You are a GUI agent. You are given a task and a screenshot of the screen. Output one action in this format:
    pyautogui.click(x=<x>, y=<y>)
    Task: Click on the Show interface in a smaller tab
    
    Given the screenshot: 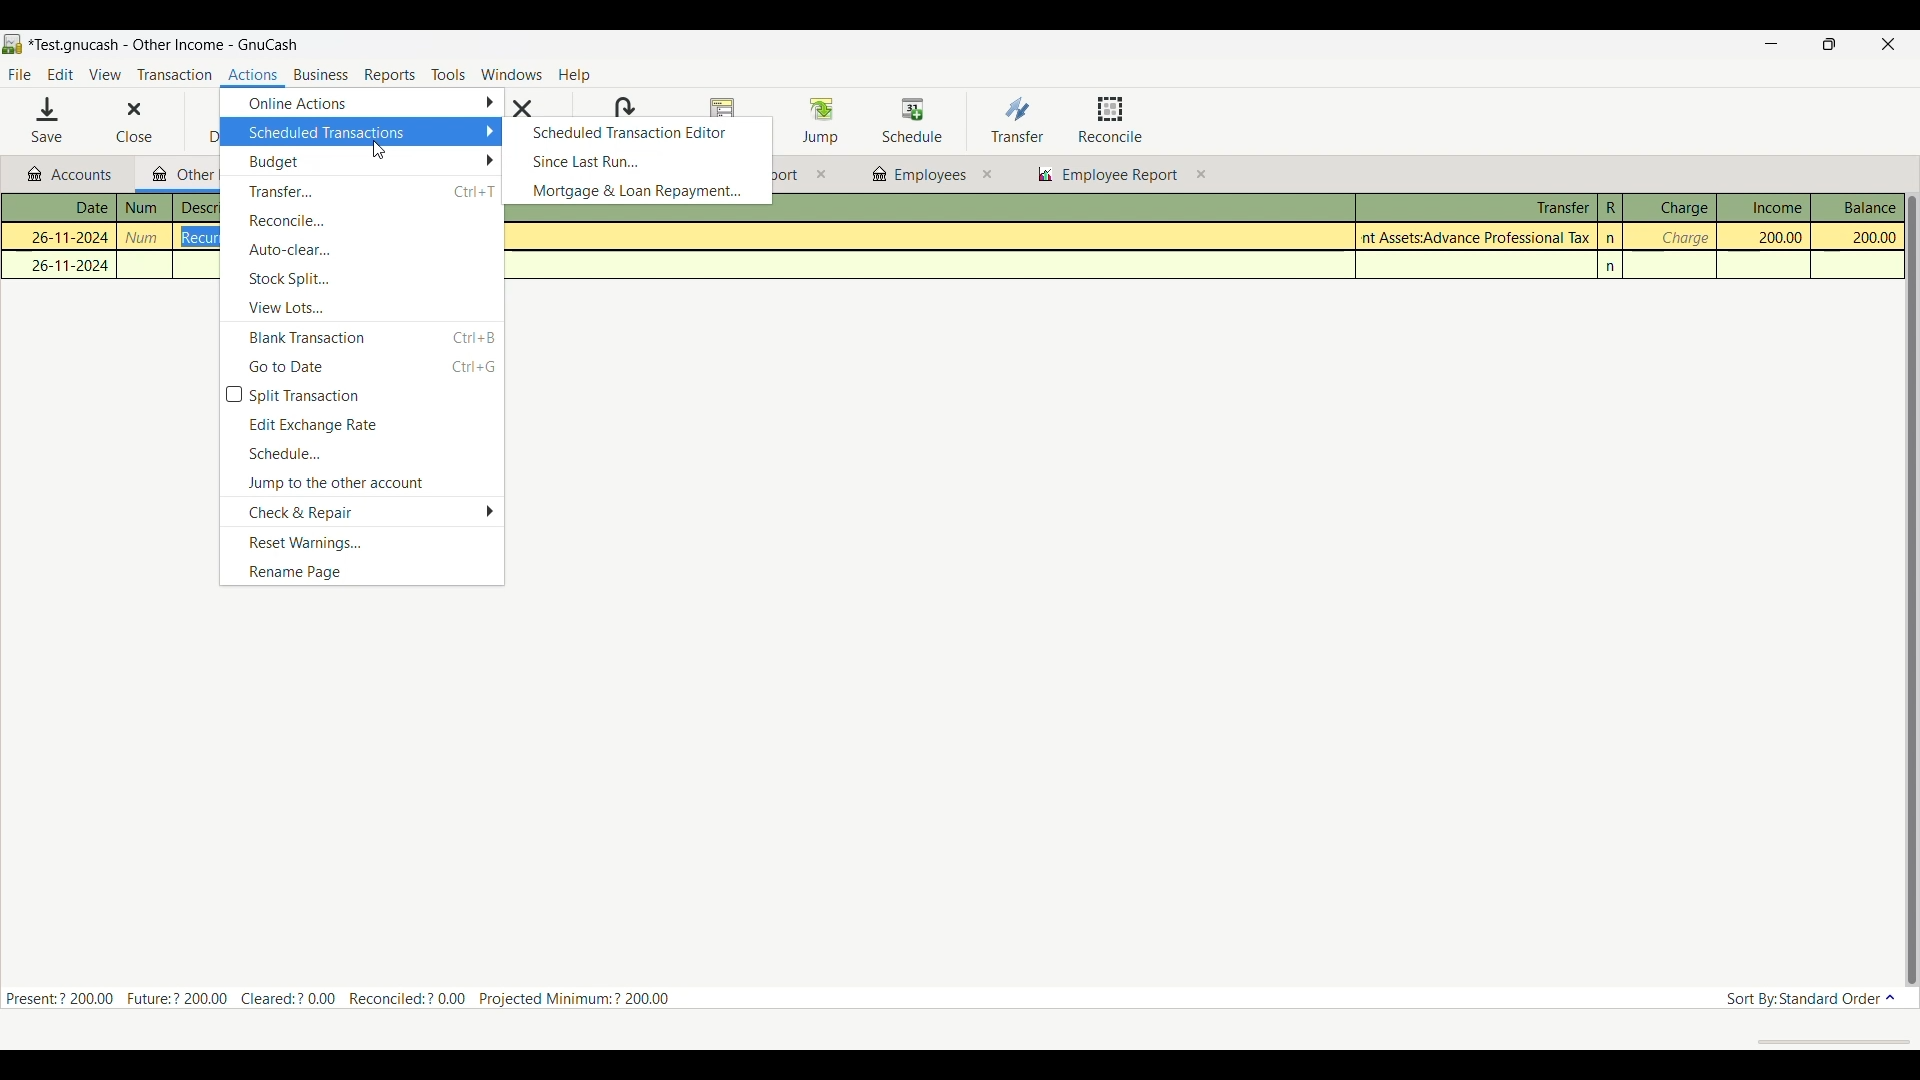 What is the action you would take?
    pyautogui.click(x=1833, y=46)
    